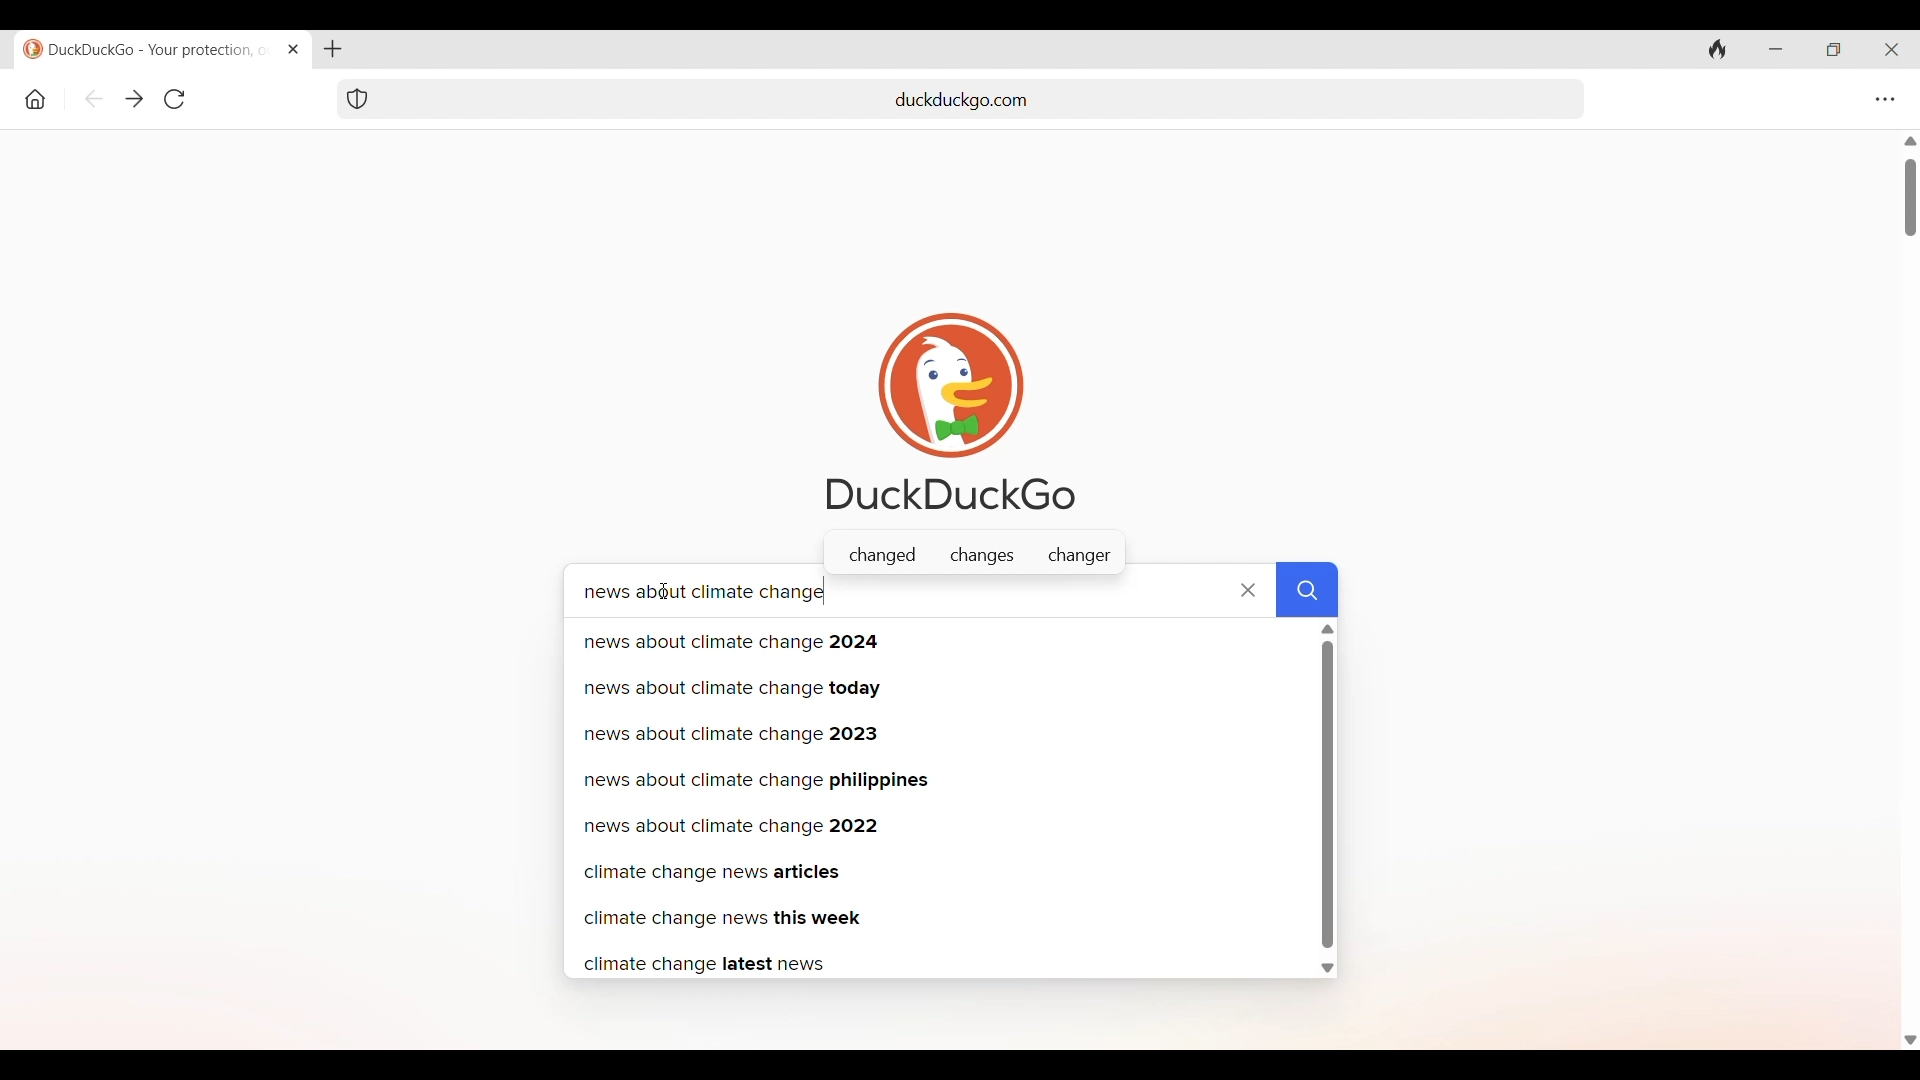 This screenshot has width=1920, height=1080. What do you see at coordinates (934, 963) in the screenshot?
I see `Climate change latest news` at bounding box center [934, 963].